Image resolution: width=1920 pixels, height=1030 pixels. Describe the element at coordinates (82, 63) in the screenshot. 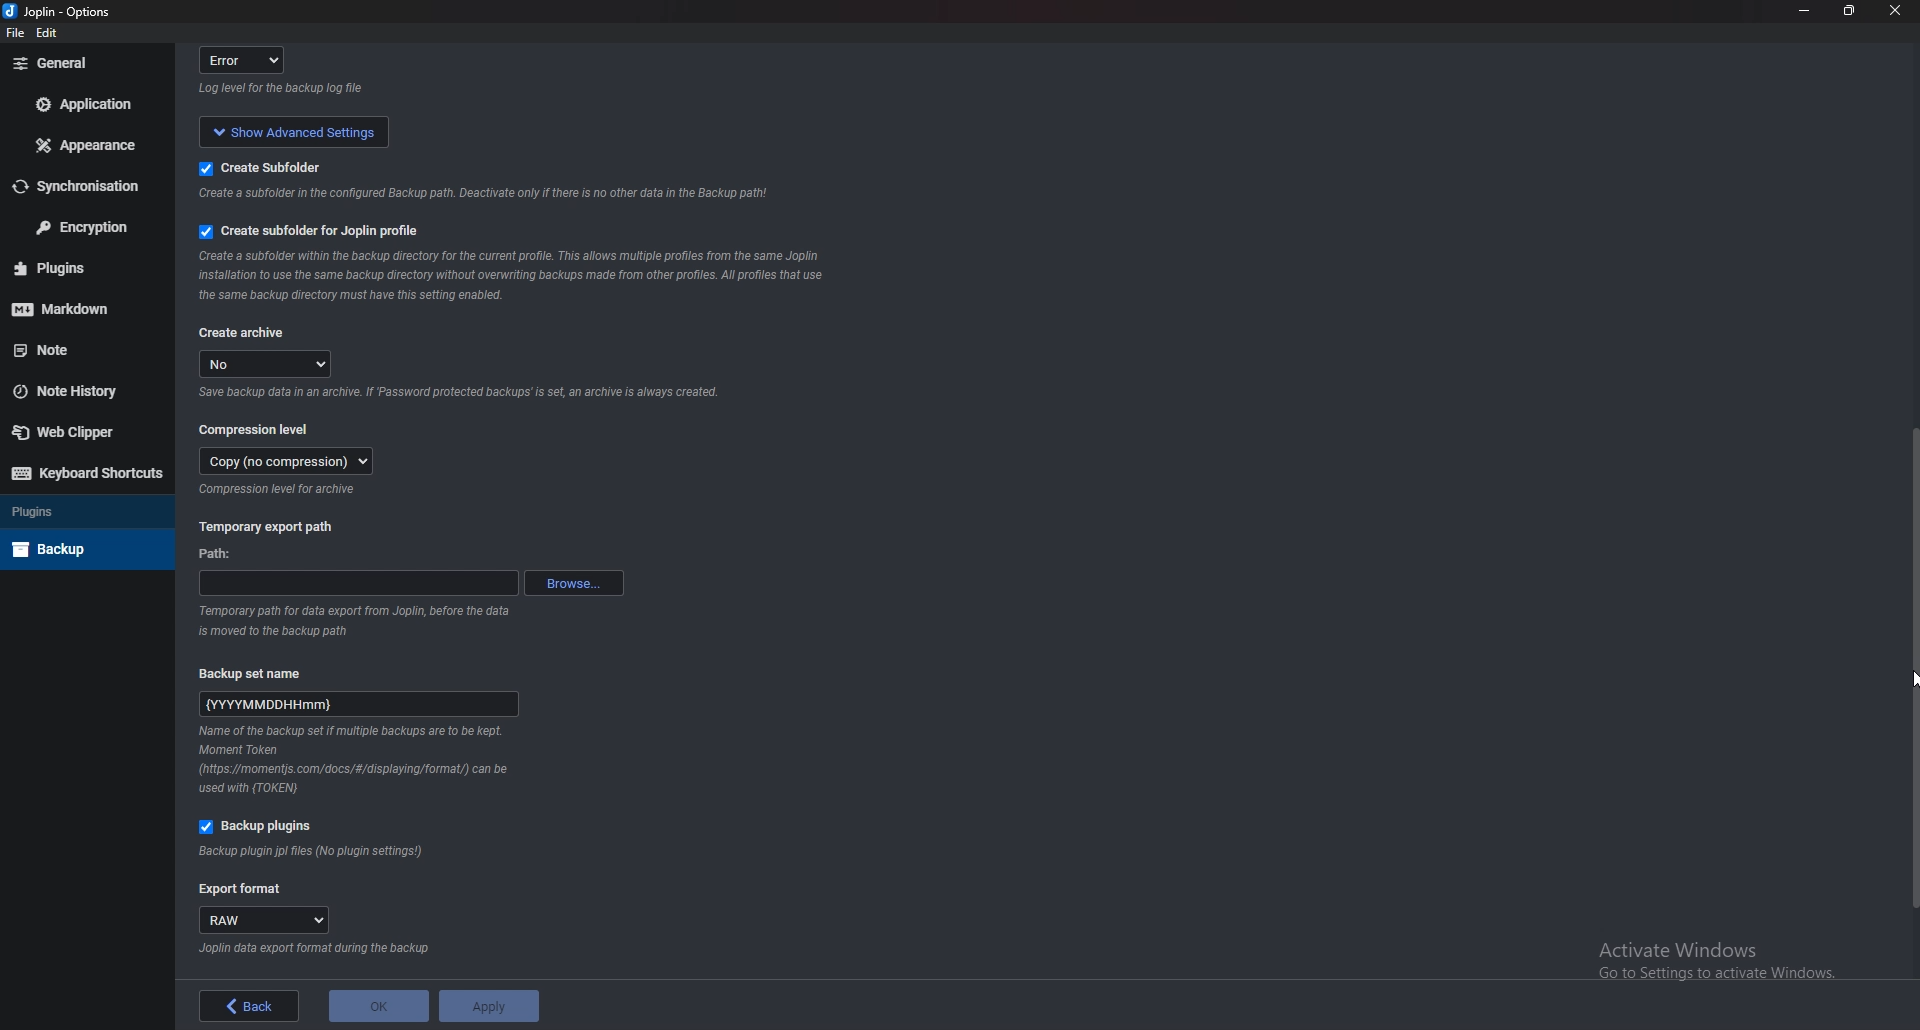

I see `General` at that location.